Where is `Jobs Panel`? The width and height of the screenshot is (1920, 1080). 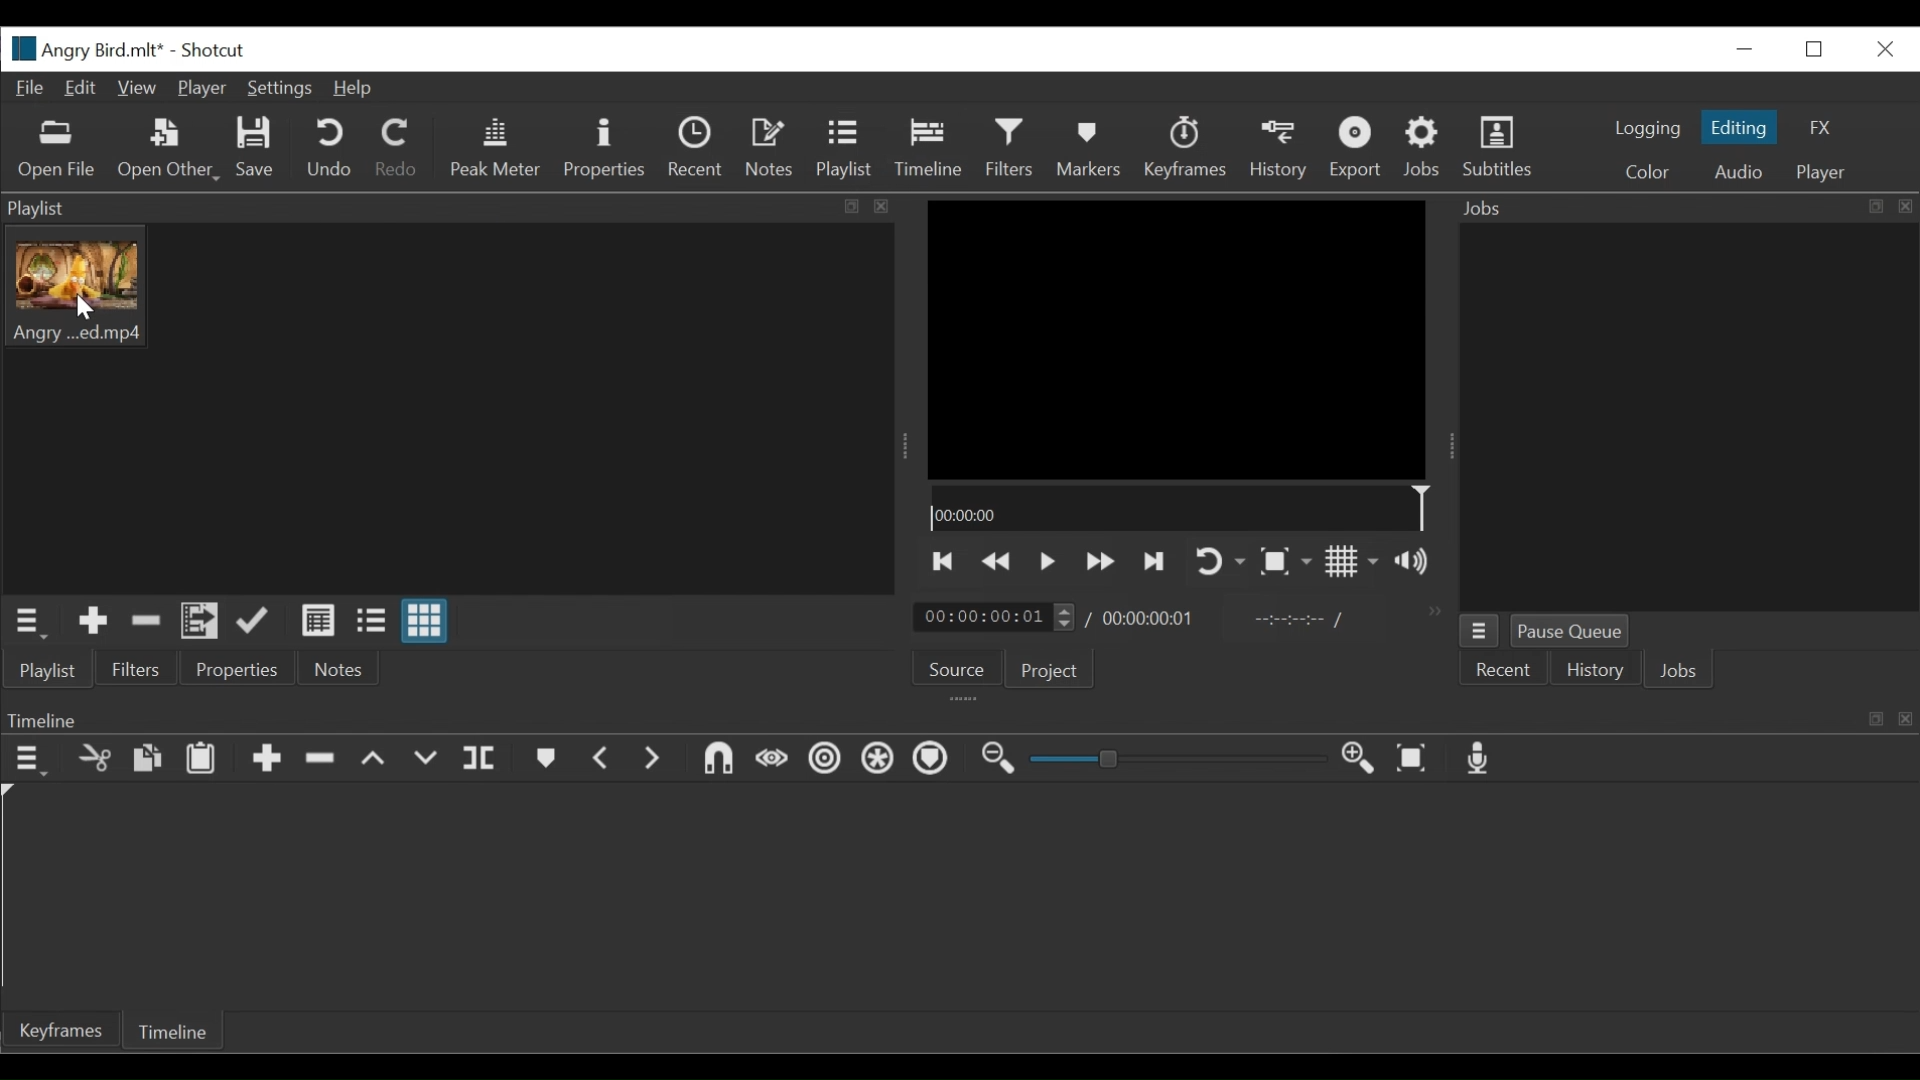 Jobs Panel is located at coordinates (1683, 413).